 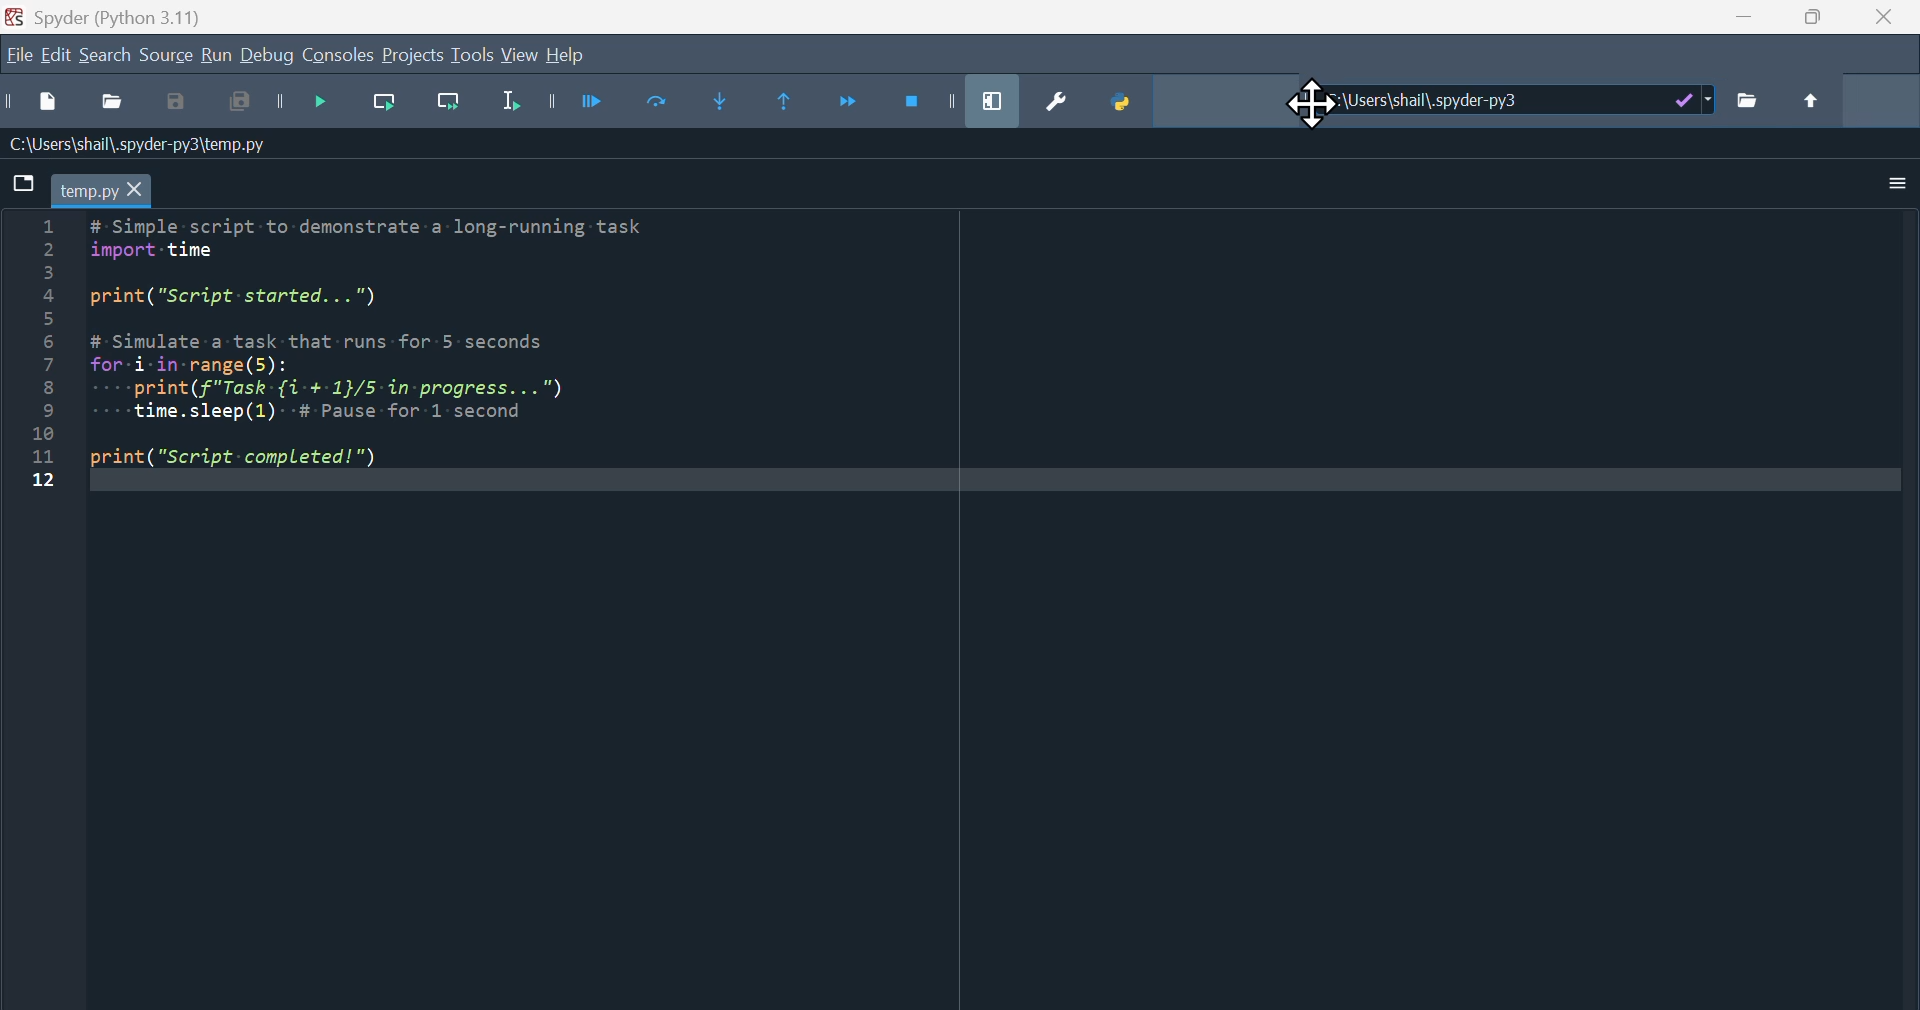 What do you see at coordinates (512, 109) in the screenshot?
I see `Run selection` at bounding box center [512, 109].